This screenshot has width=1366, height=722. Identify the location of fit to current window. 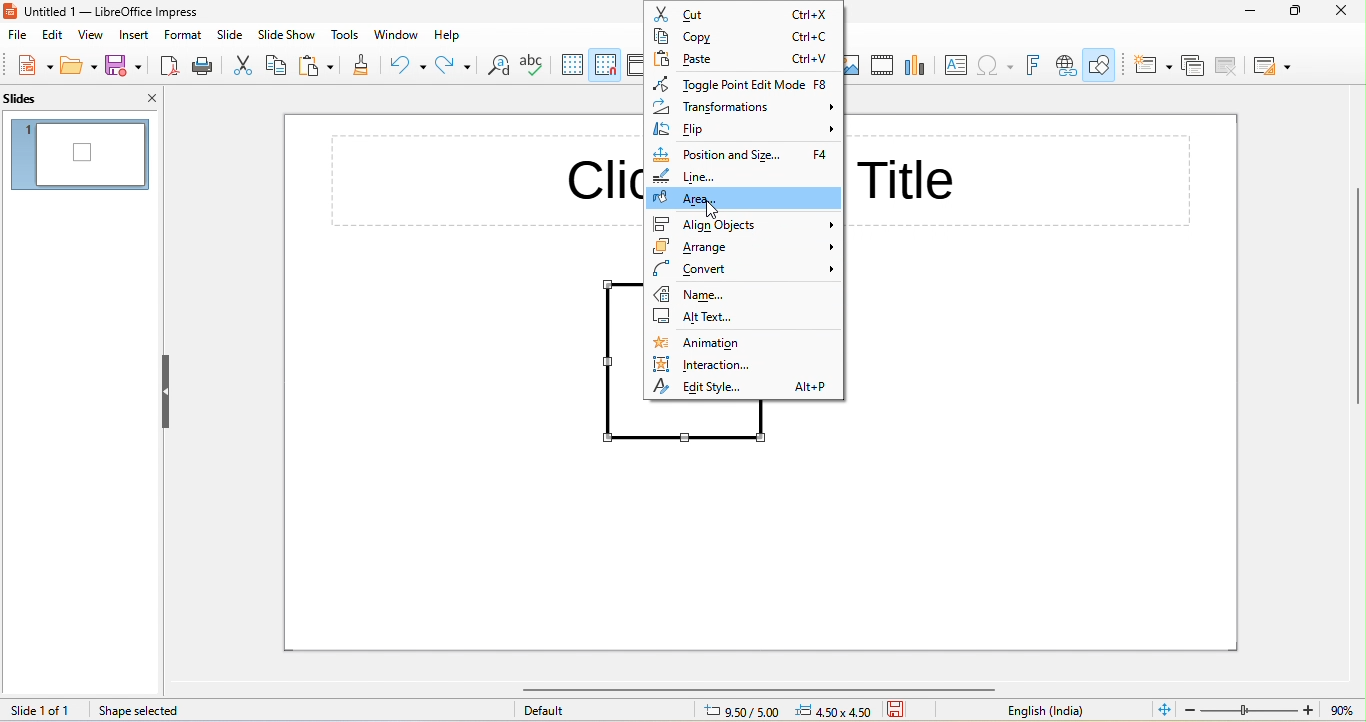
(1165, 709).